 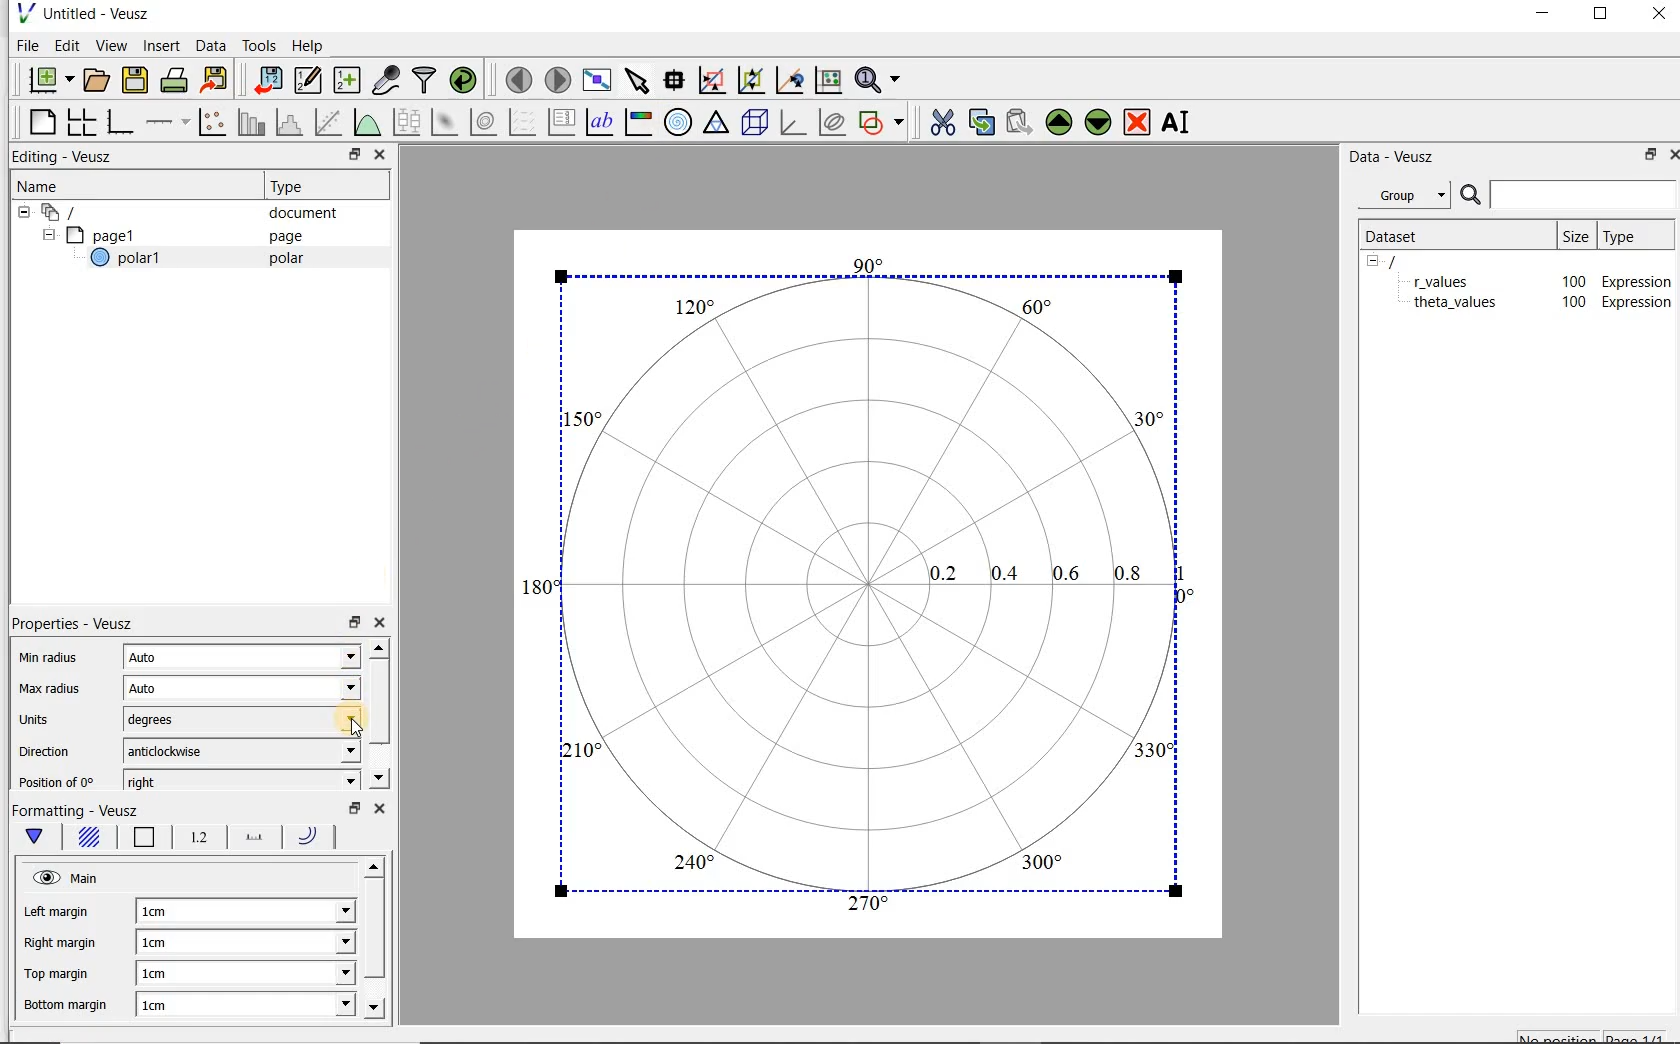 What do you see at coordinates (331, 122) in the screenshot?
I see `Fit a function to data` at bounding box center [331, 122].